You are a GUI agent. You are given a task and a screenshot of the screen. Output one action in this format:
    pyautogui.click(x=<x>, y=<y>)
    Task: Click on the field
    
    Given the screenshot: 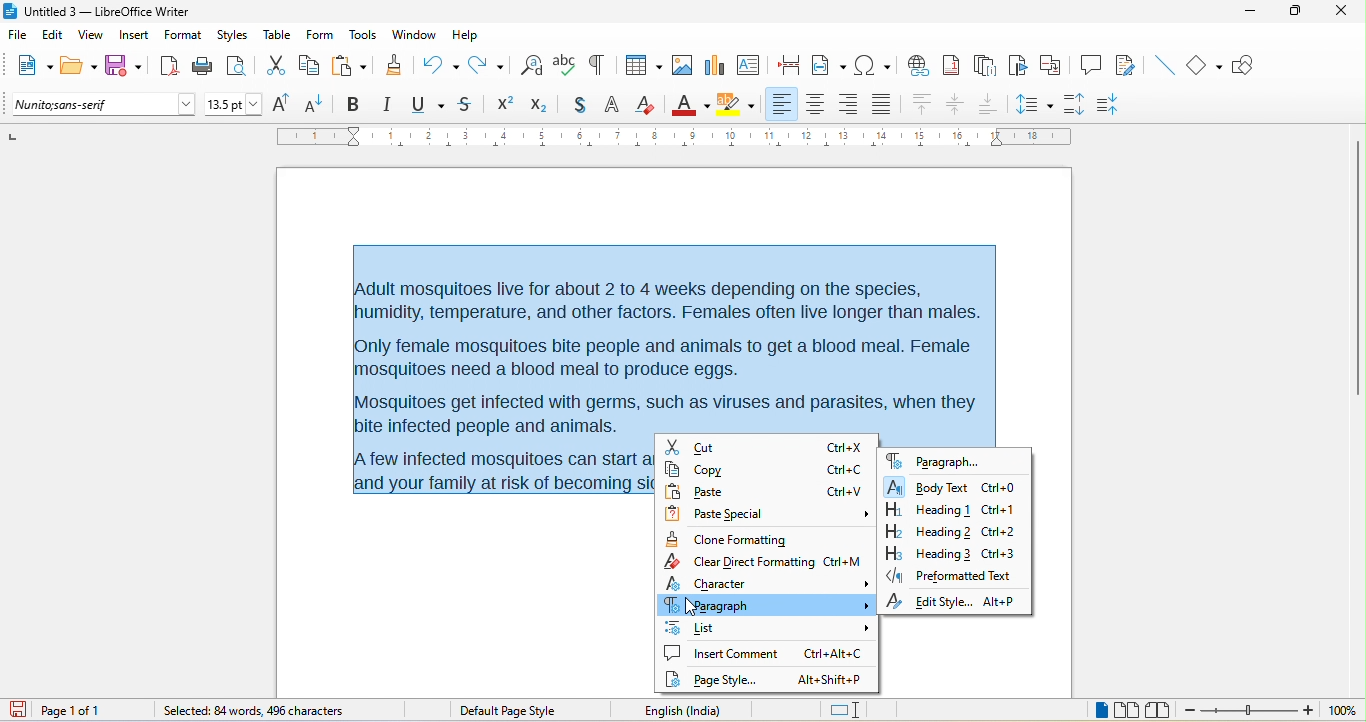 What is the action you would take?
    pyautogui.click(x=829, y=64)
    